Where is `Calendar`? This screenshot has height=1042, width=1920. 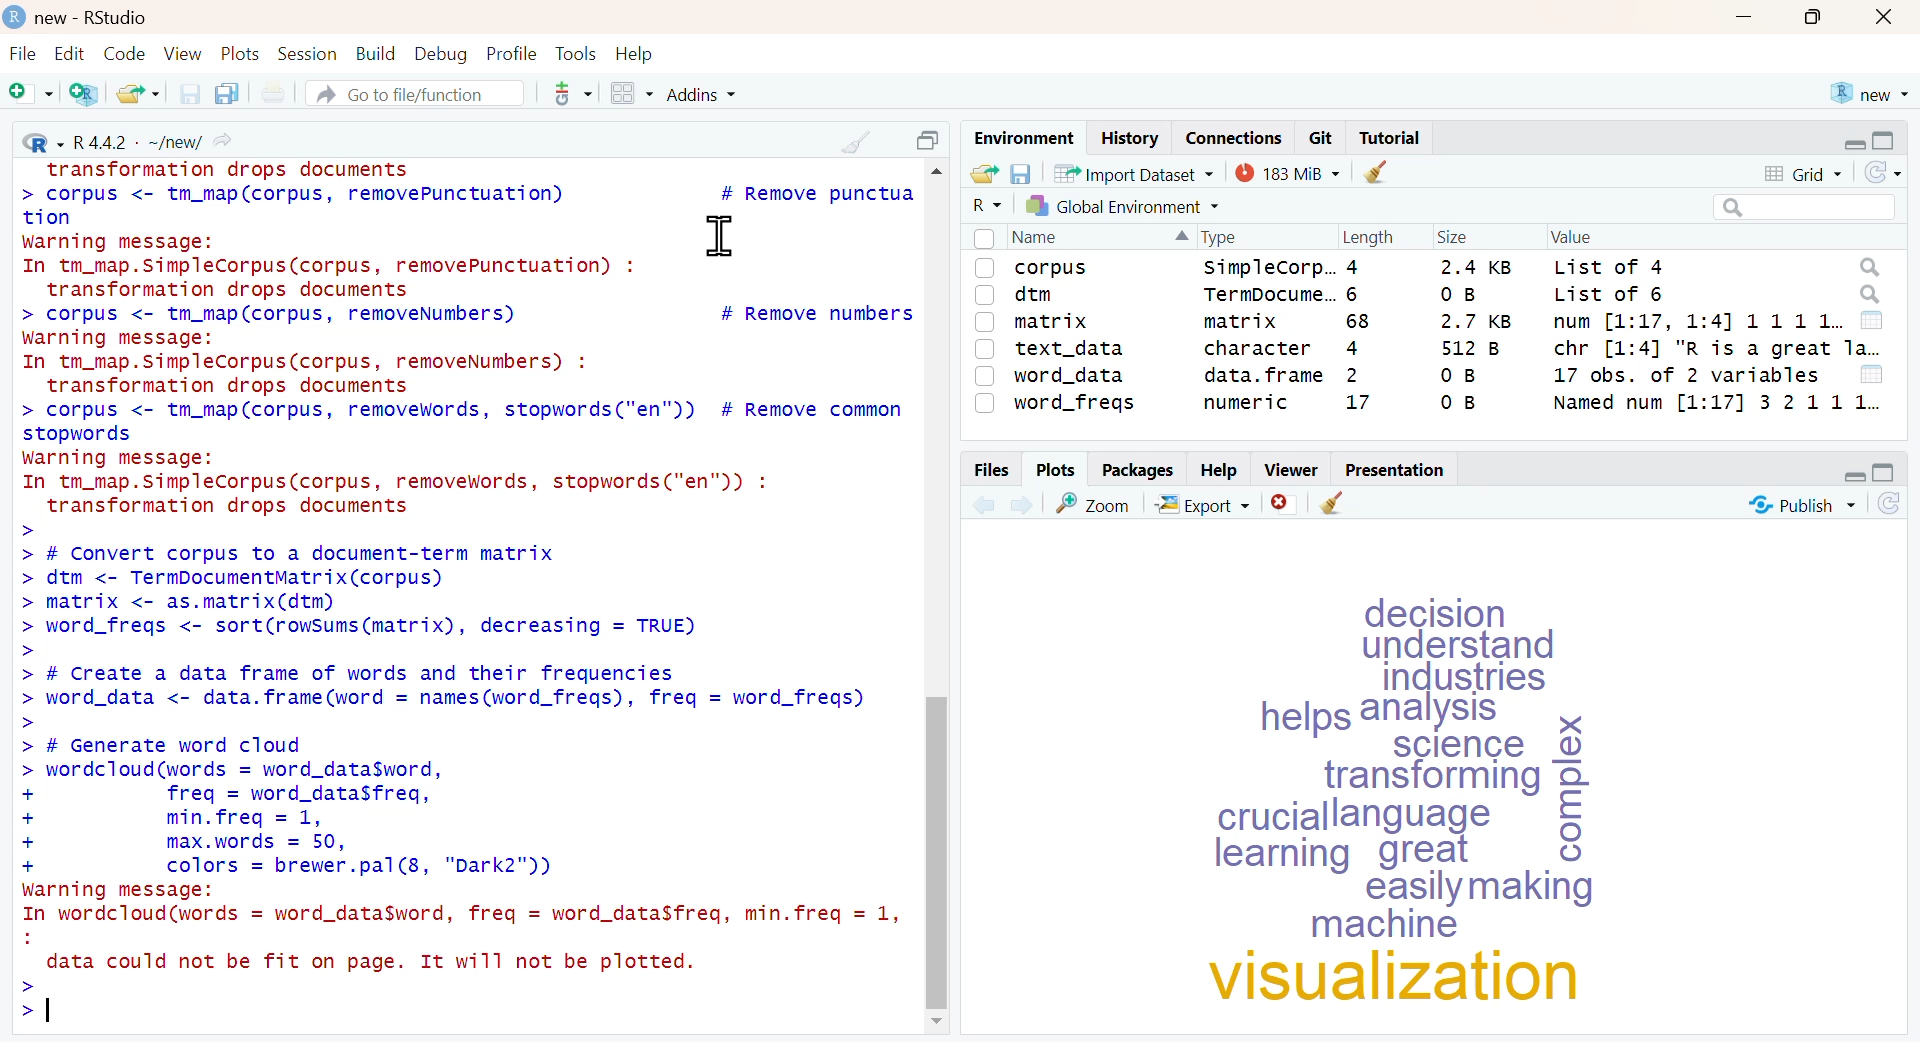
Calendar is located at coordinates (1872, 320).